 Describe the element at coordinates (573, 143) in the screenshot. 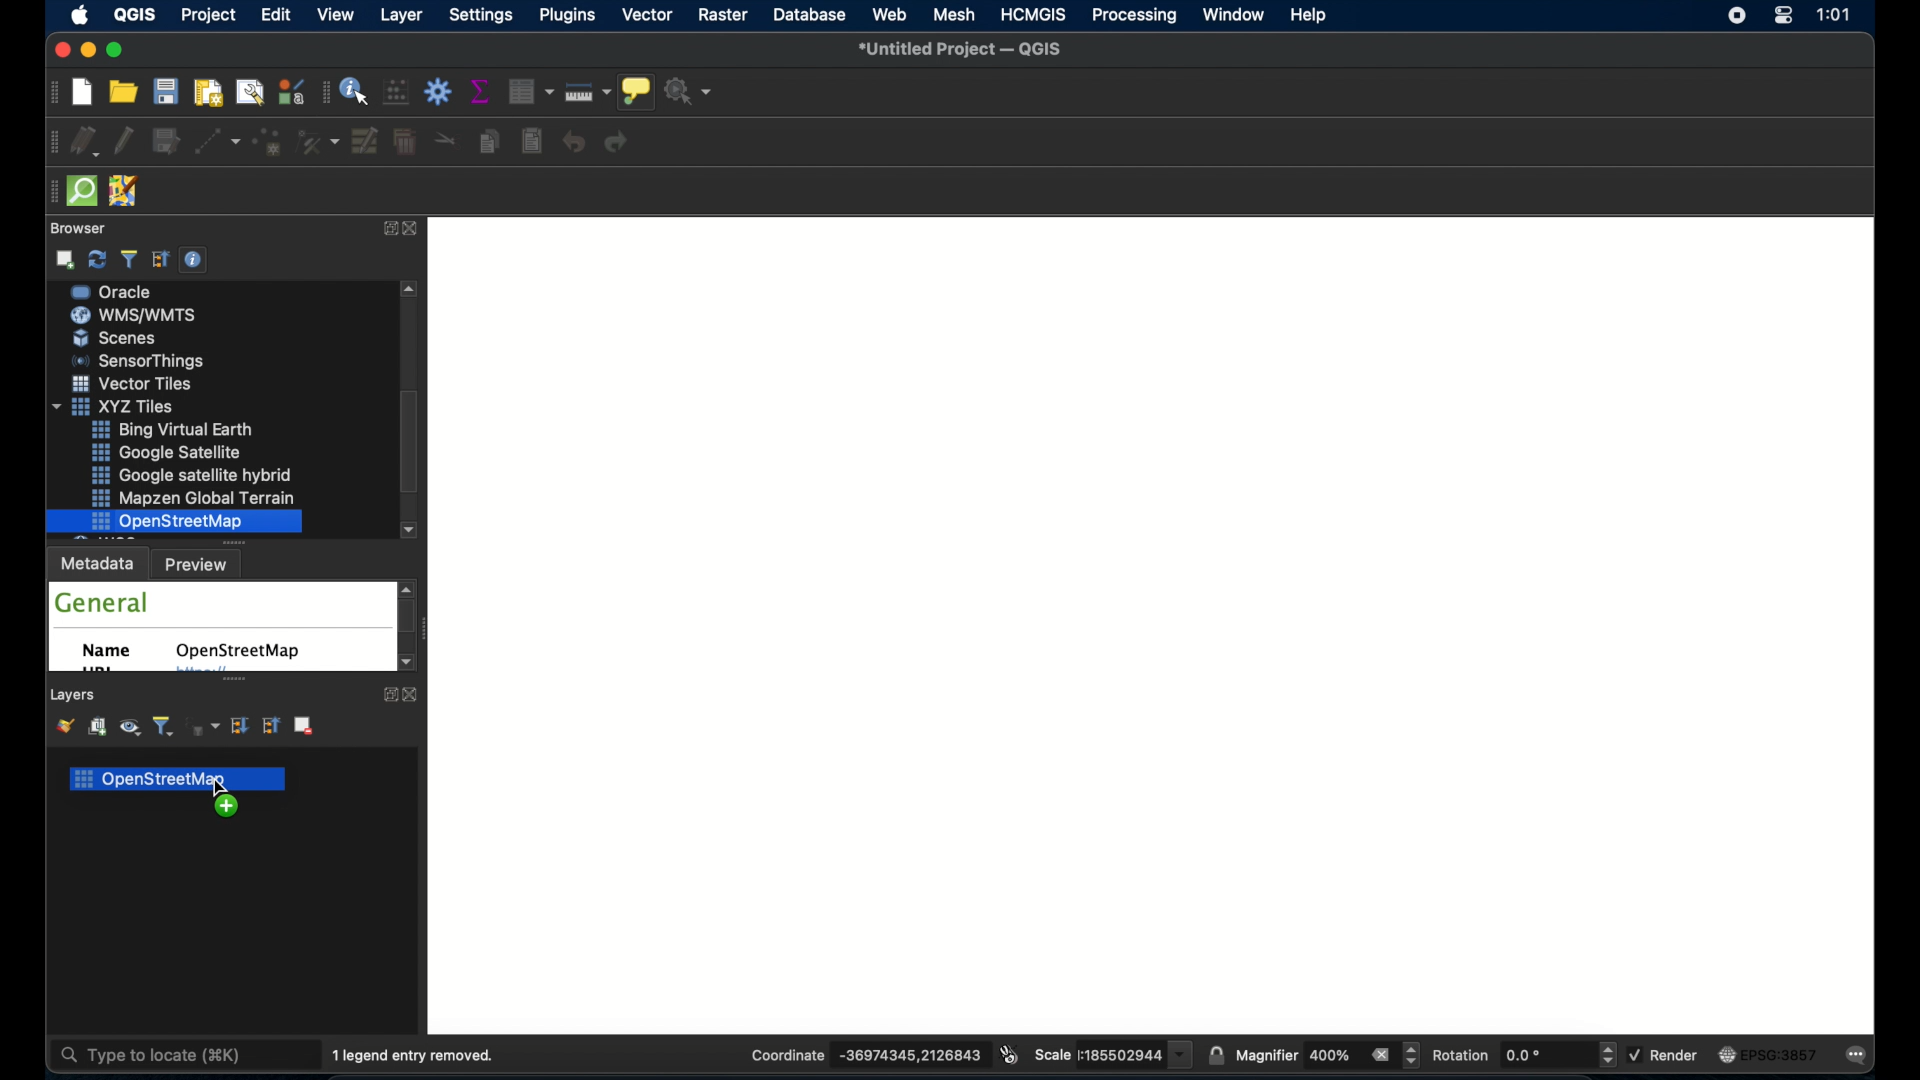

I see `undo` at that location.